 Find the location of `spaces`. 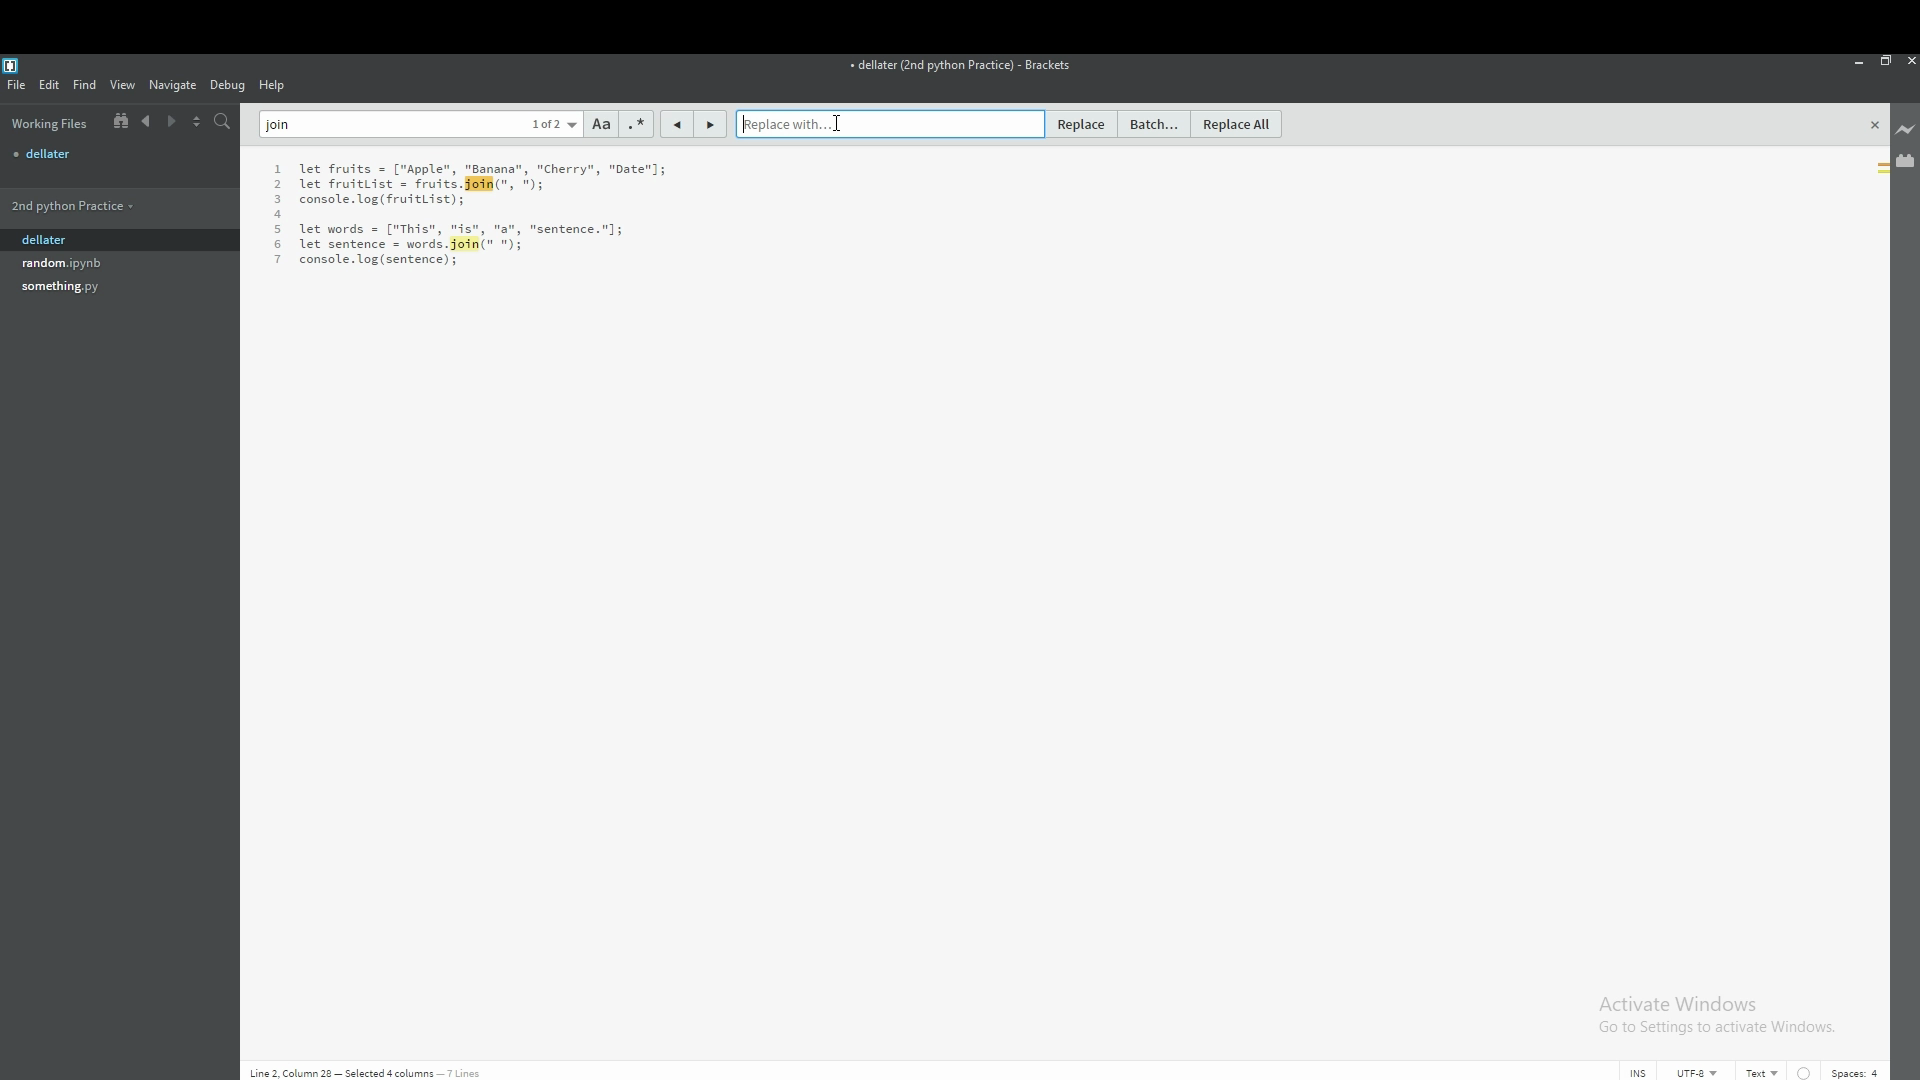

spaces is located at coordinates (1858, 1071).